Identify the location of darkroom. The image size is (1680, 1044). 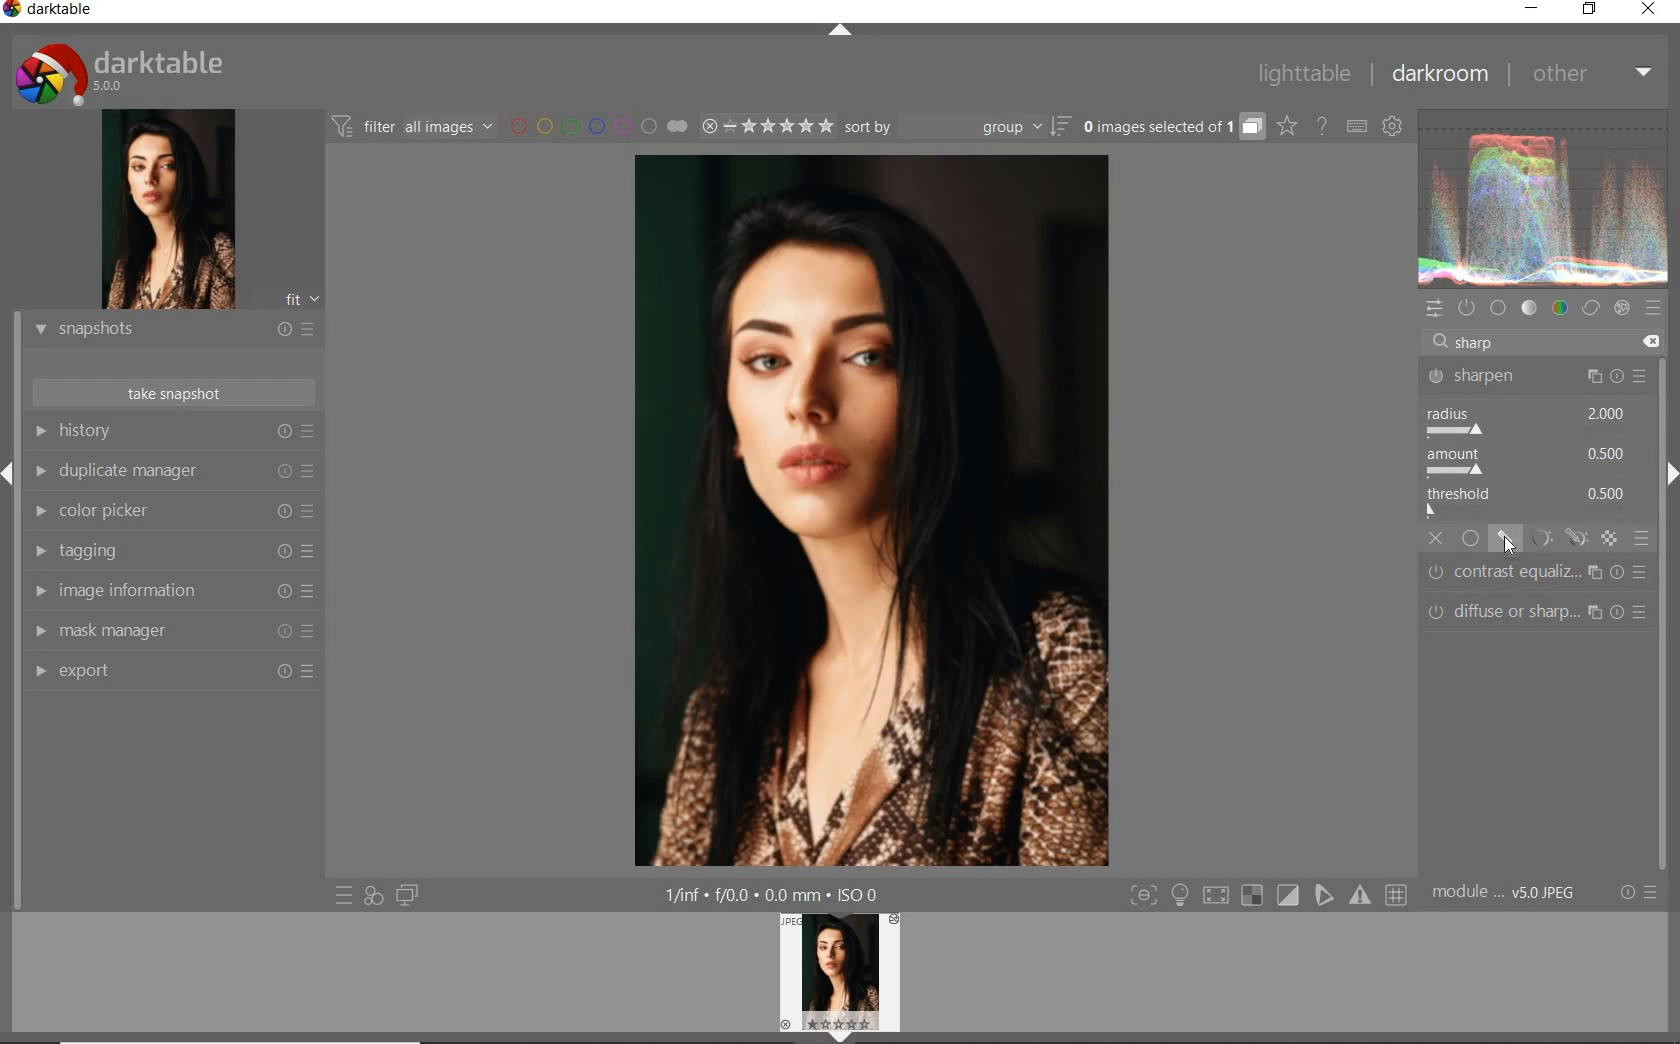
(1435, 72).